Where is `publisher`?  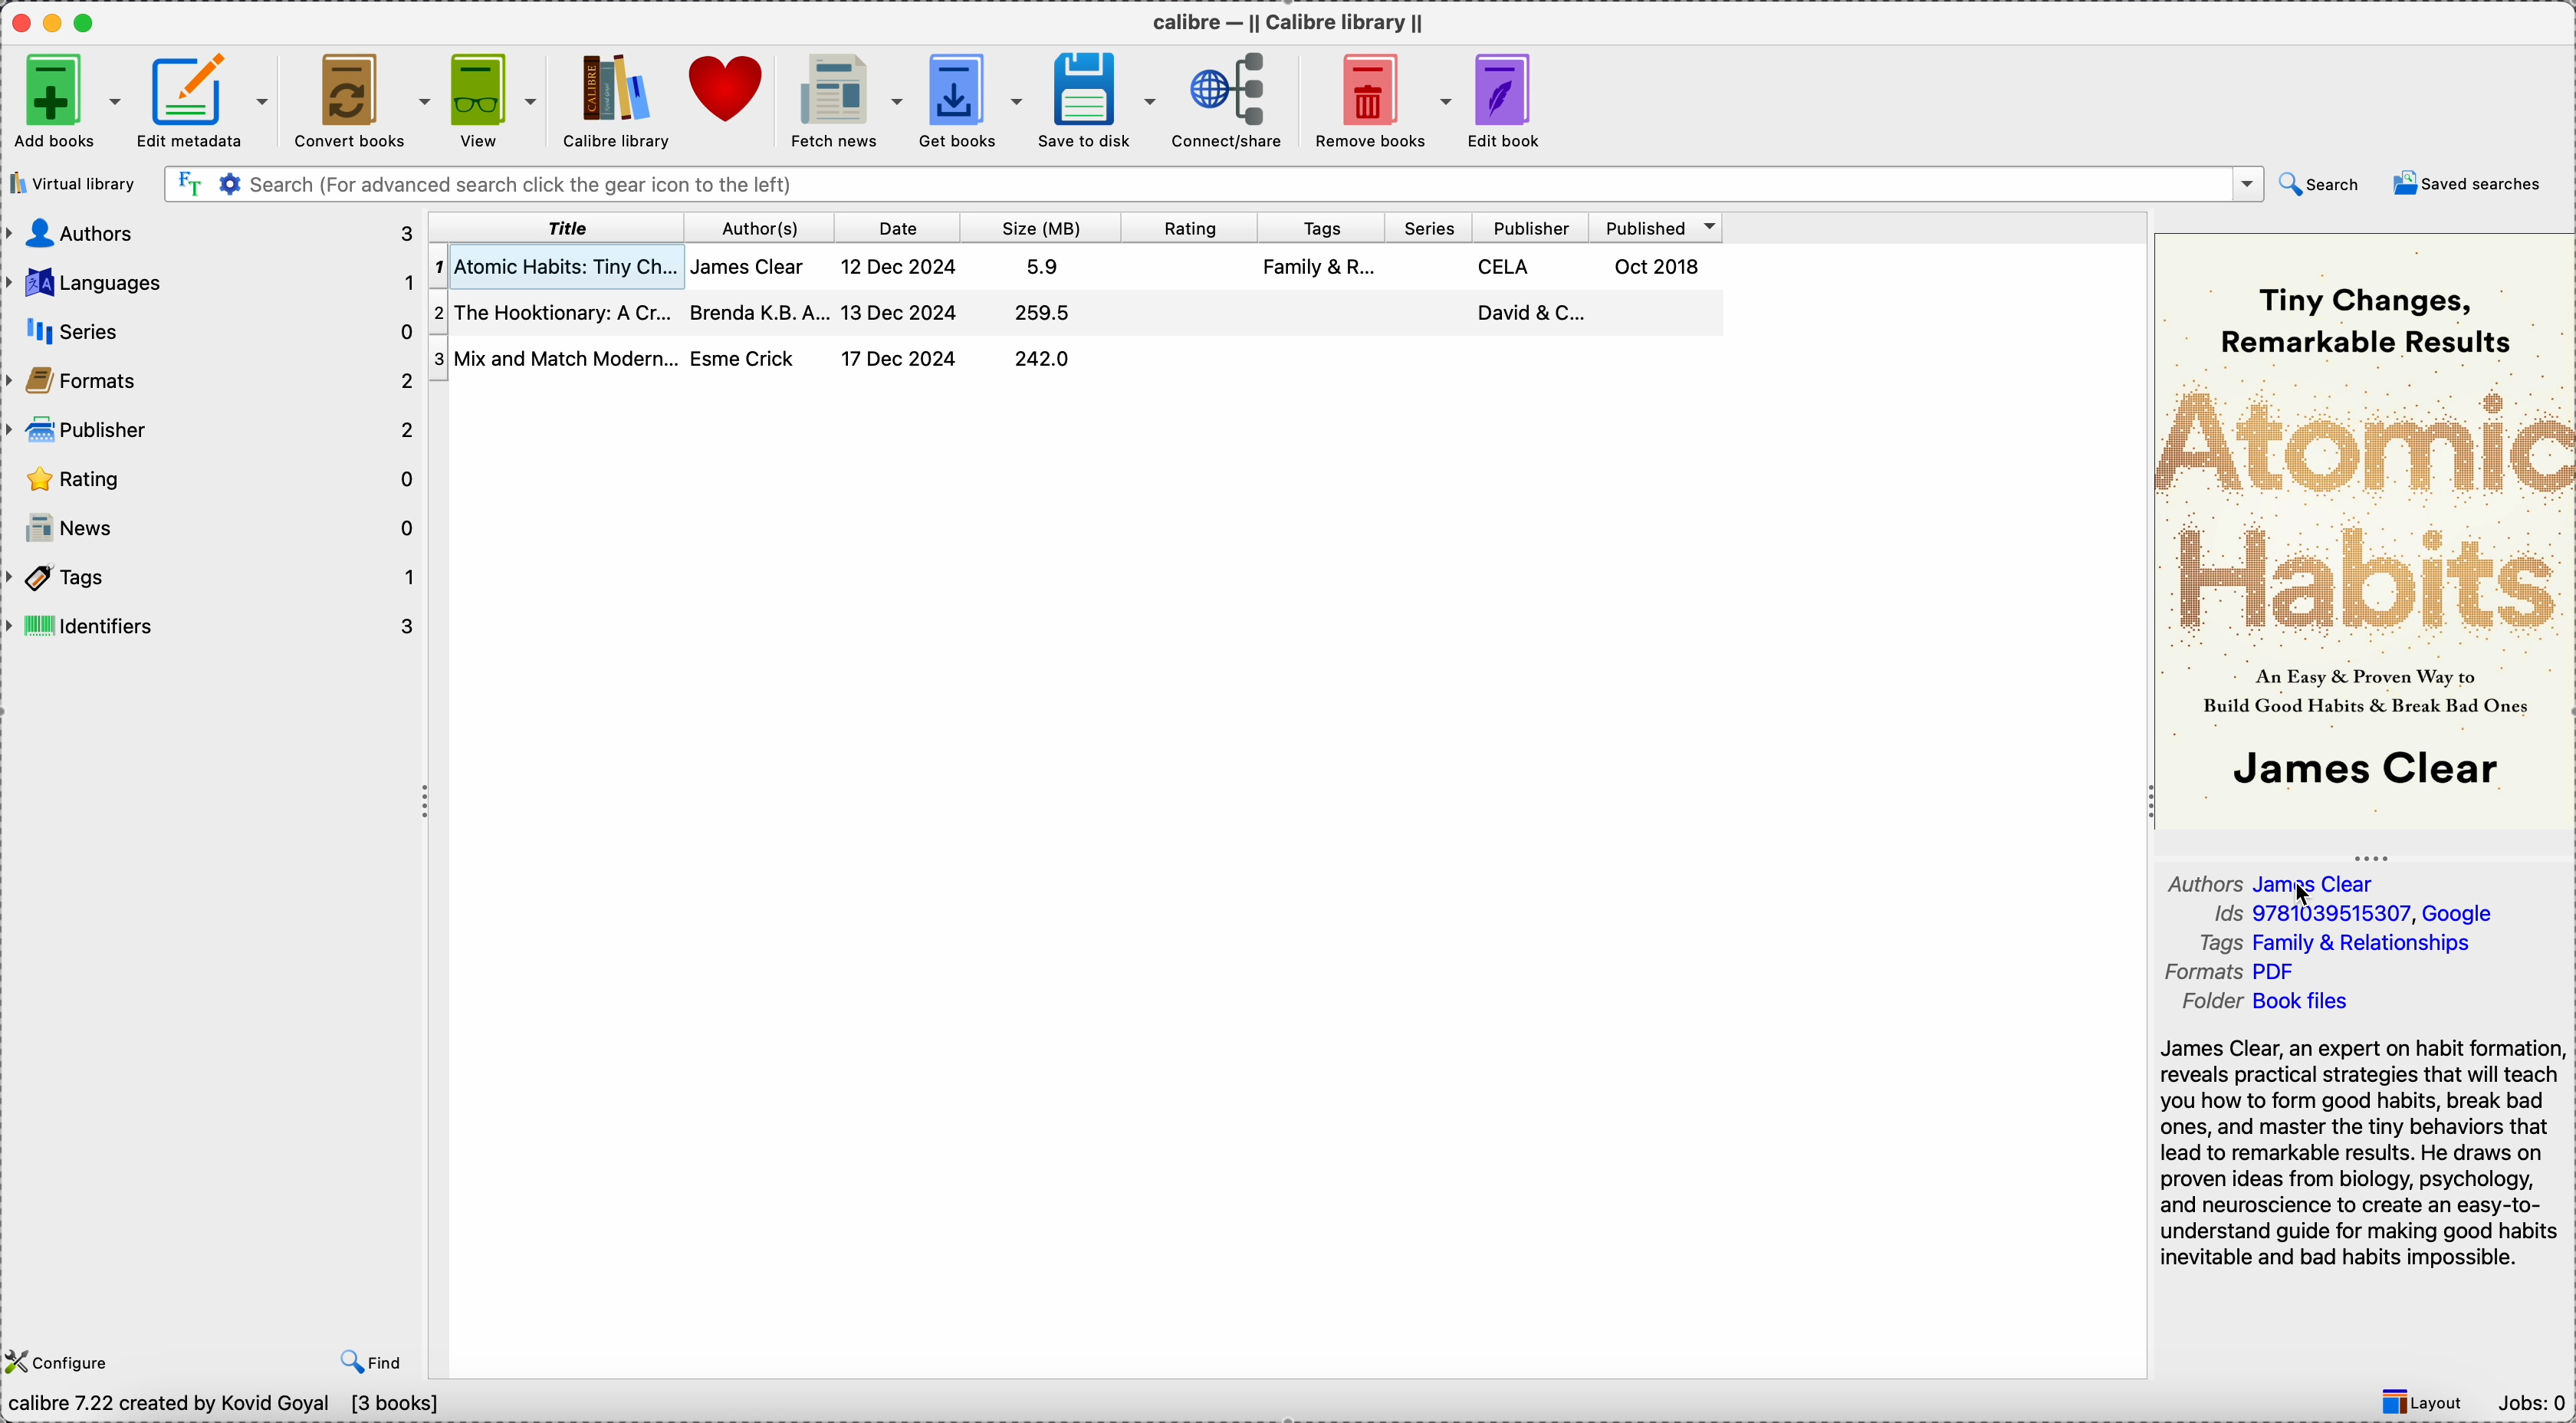
publisher is located at coordinates (1529, 226).